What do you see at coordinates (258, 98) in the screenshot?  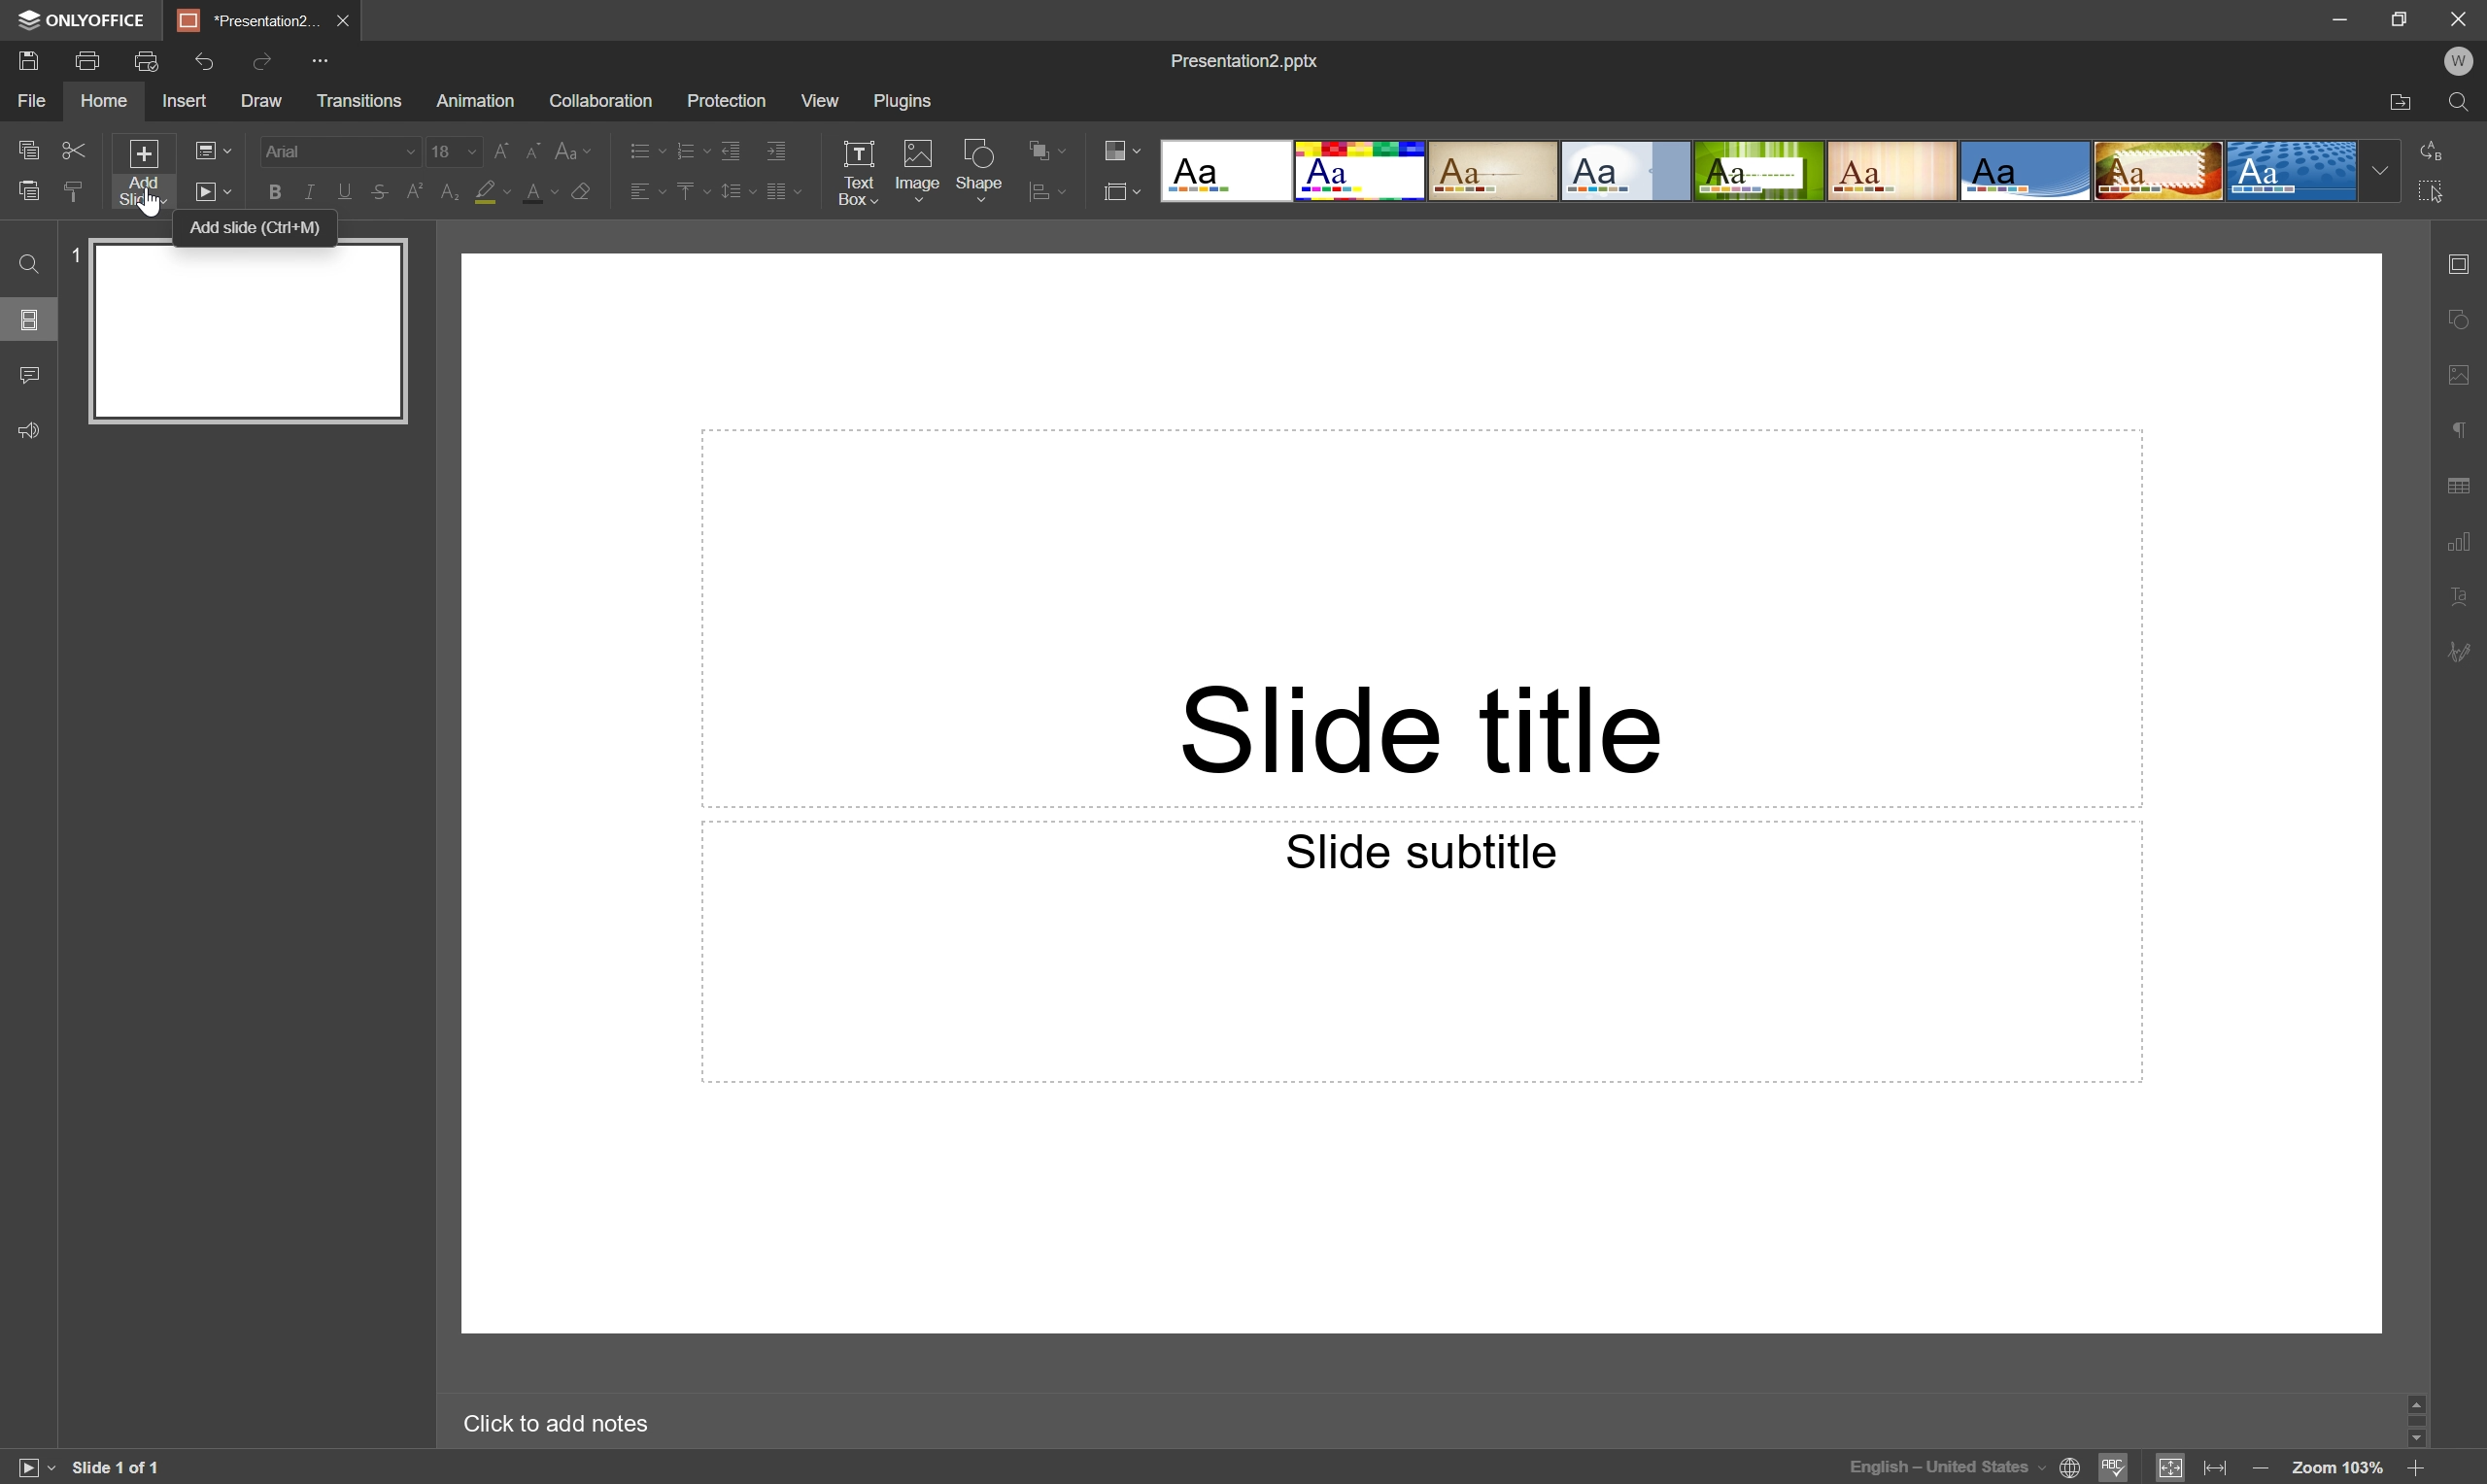 I see `Draw` at bounding box center [258, 98].